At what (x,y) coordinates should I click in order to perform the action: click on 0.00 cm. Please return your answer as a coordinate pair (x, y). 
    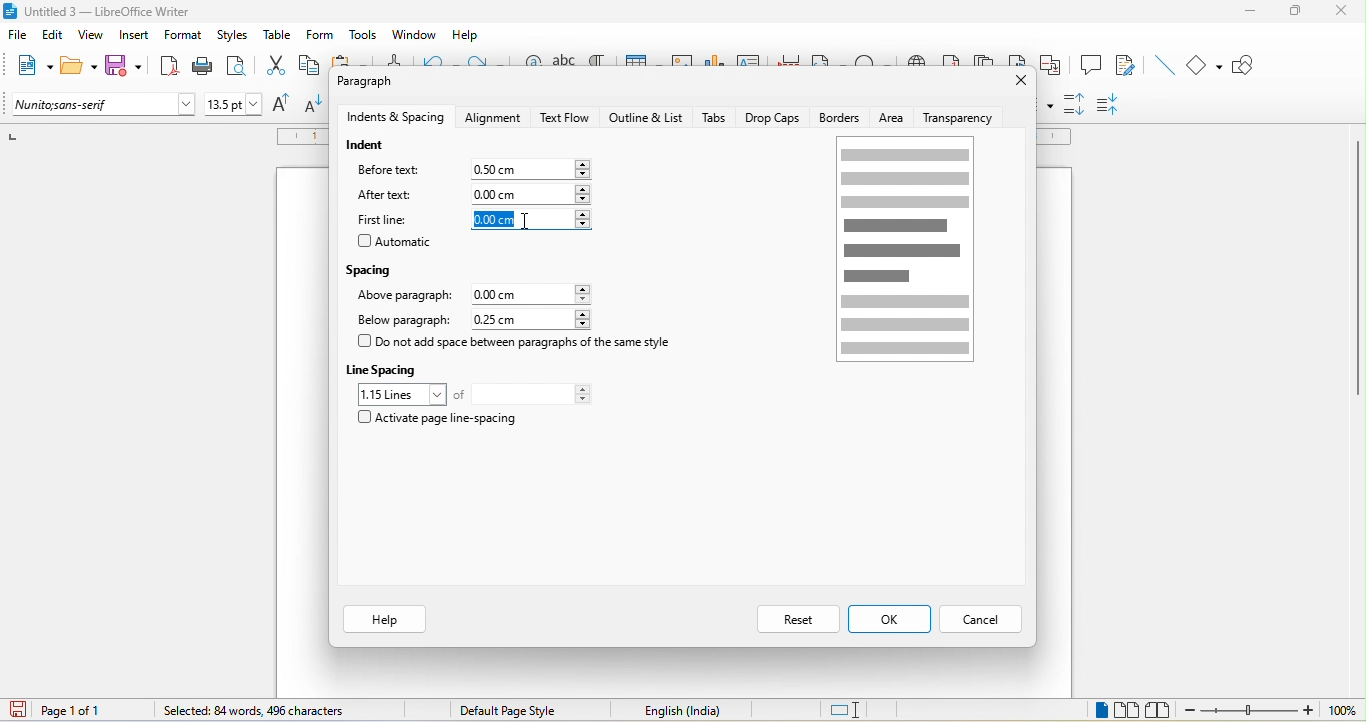
    Looking at the image, I should click on (519, 195).